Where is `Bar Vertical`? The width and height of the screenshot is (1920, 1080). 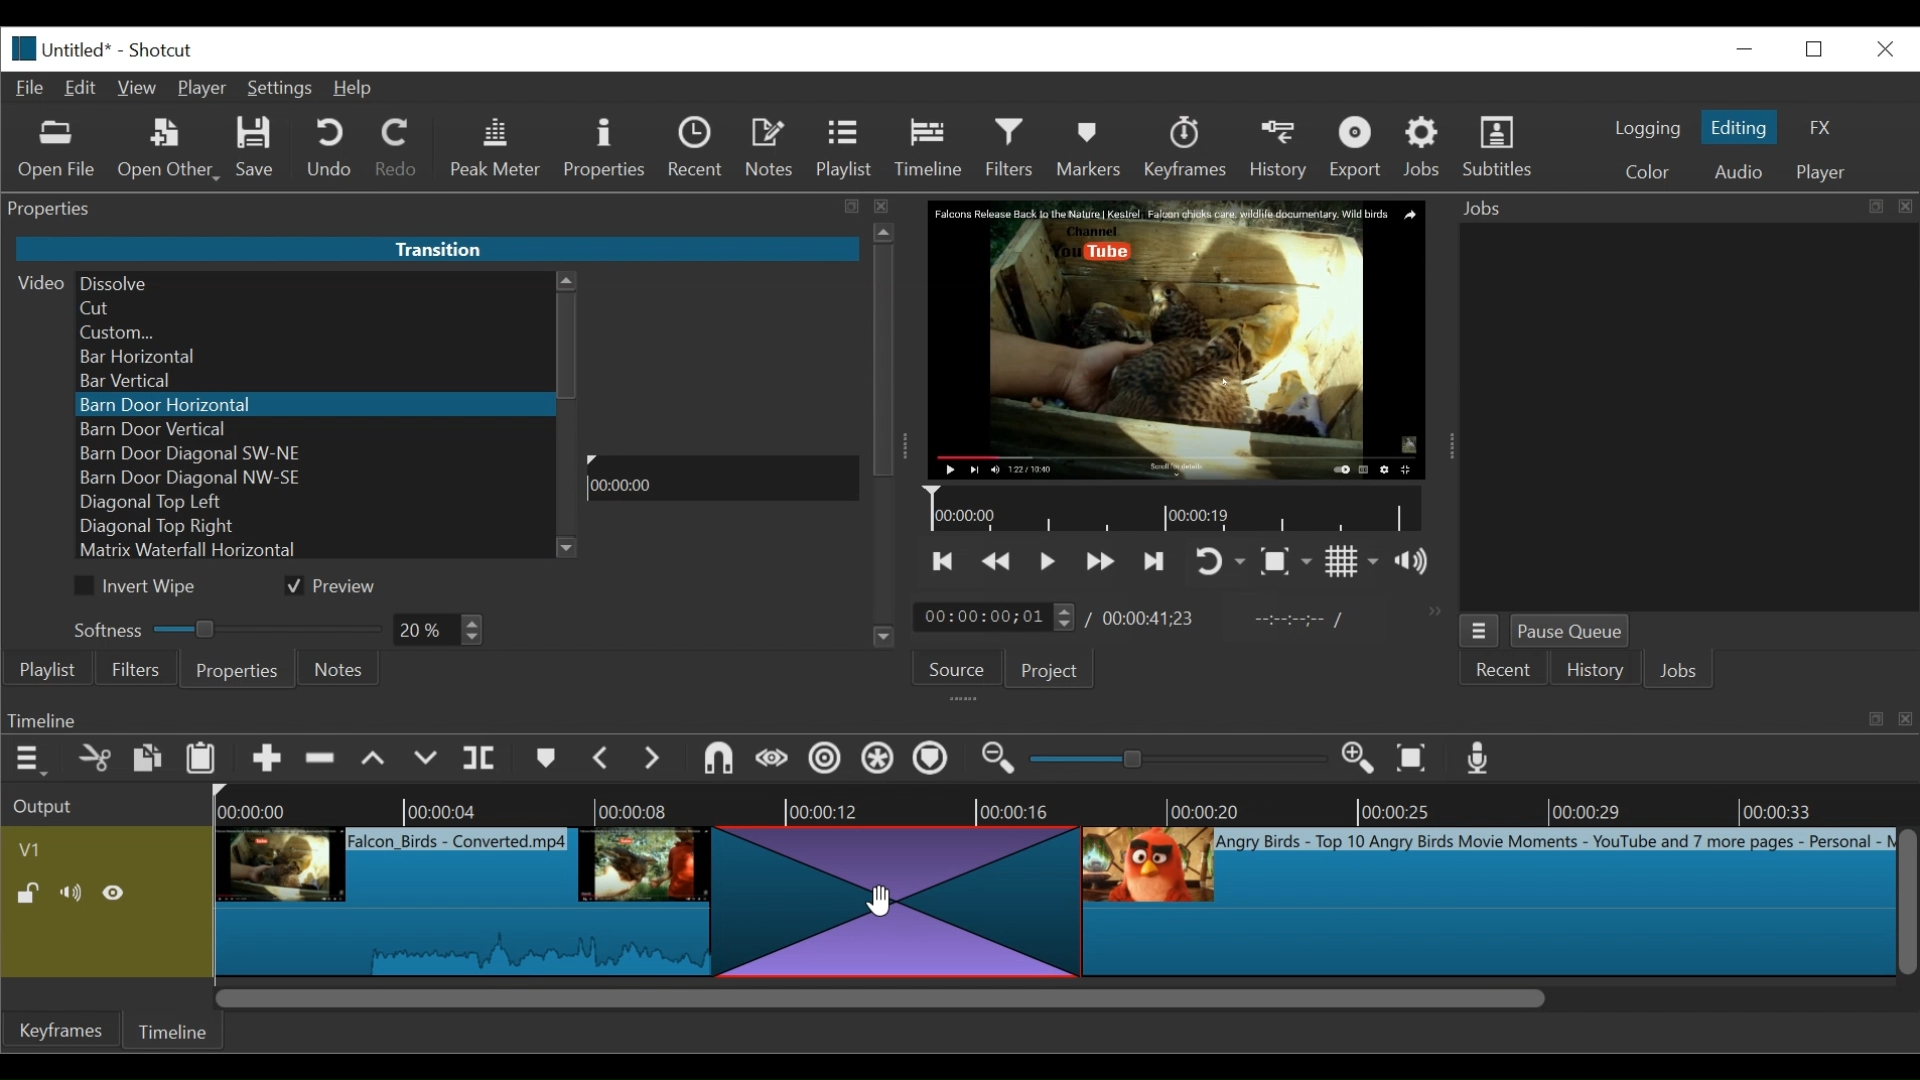 Bar Vertical is located at coordinates (311, 383).